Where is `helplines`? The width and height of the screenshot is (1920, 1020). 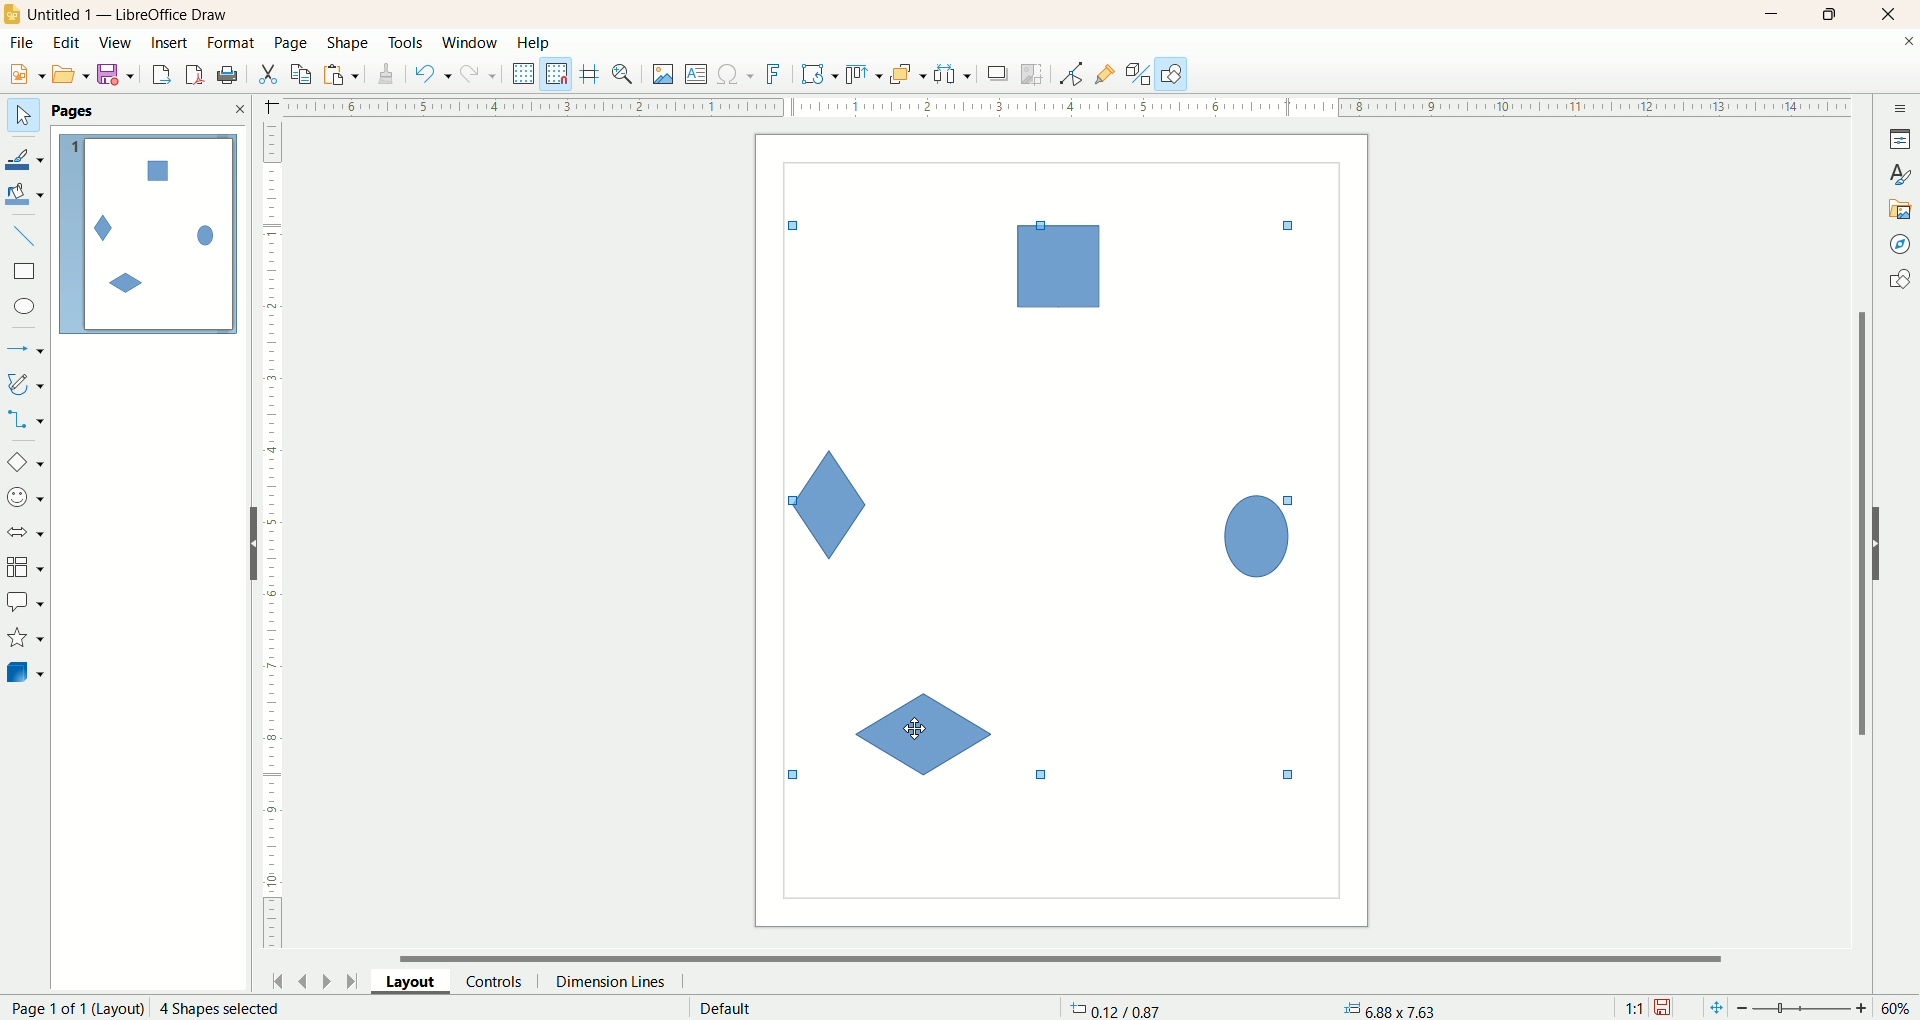 helplines is located at coordinates (593, 74).